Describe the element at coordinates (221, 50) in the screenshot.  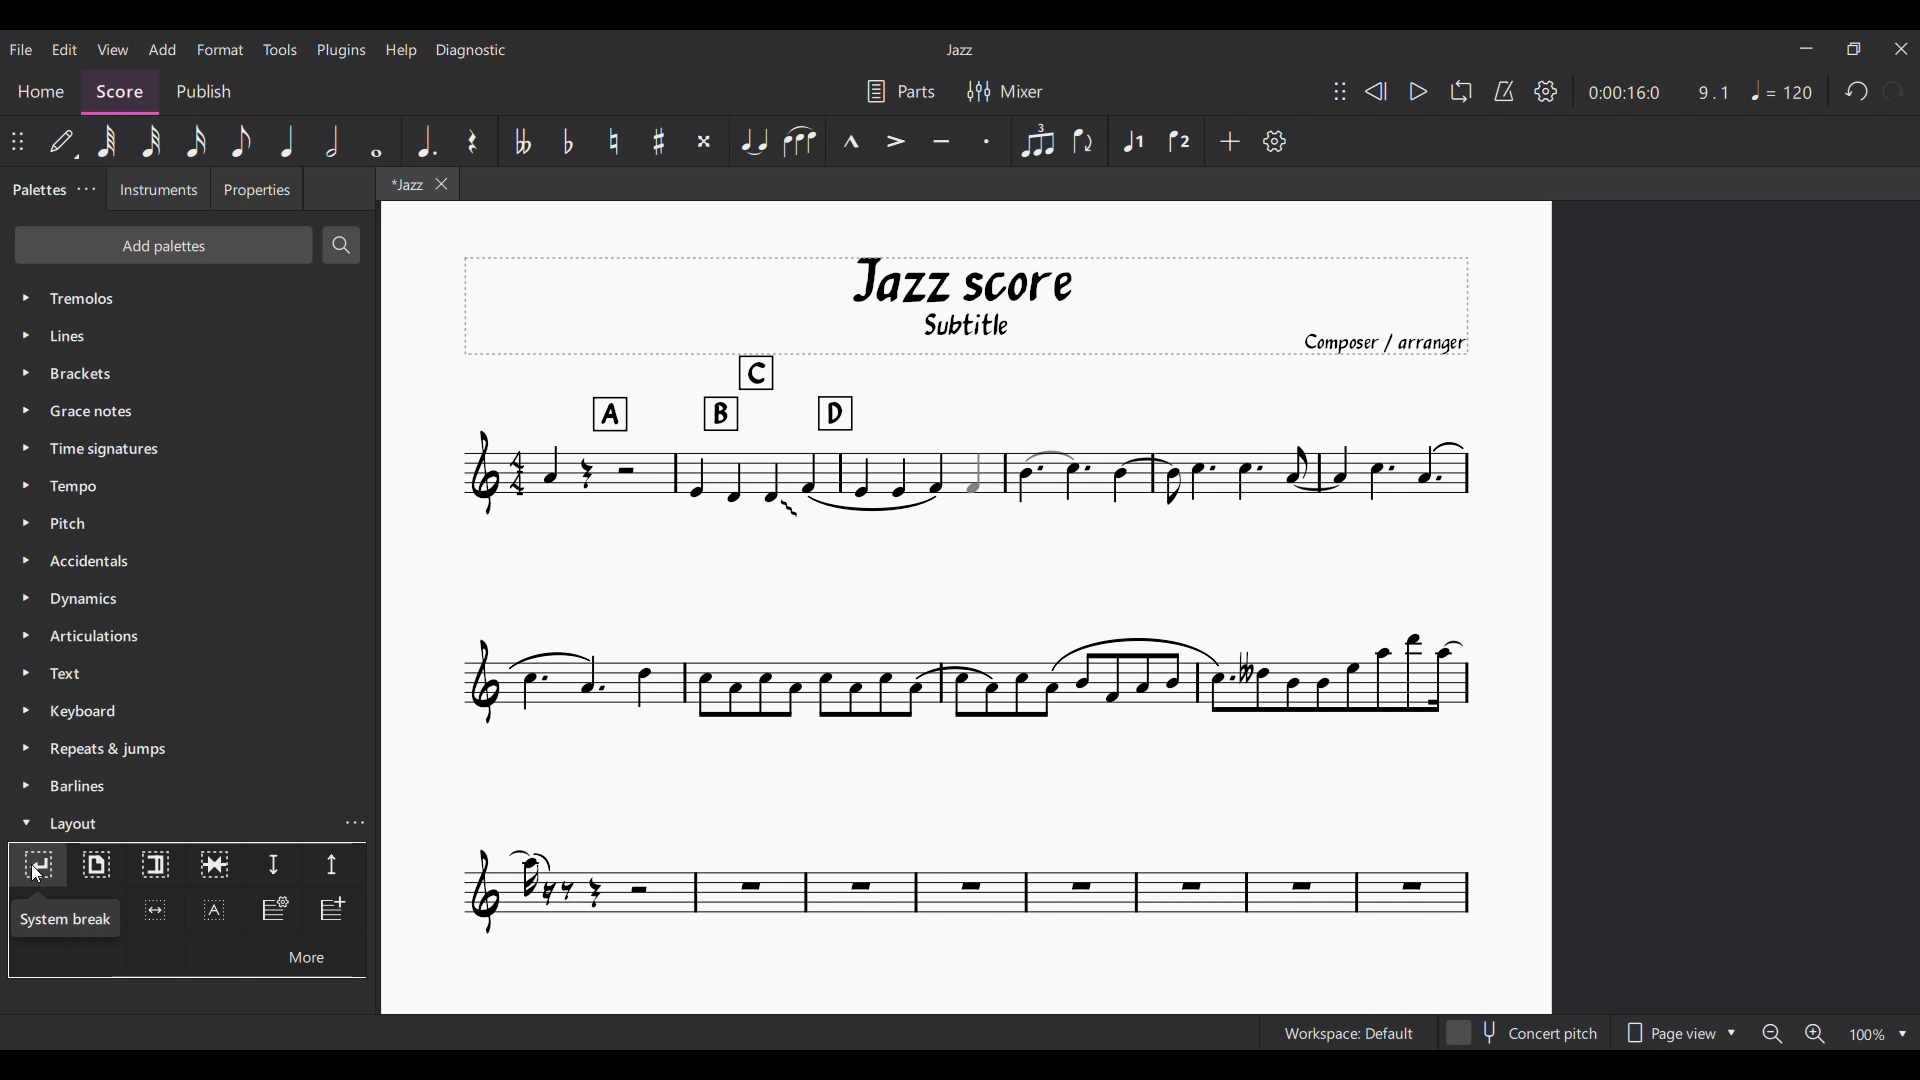
I see `Format menu` at that location.